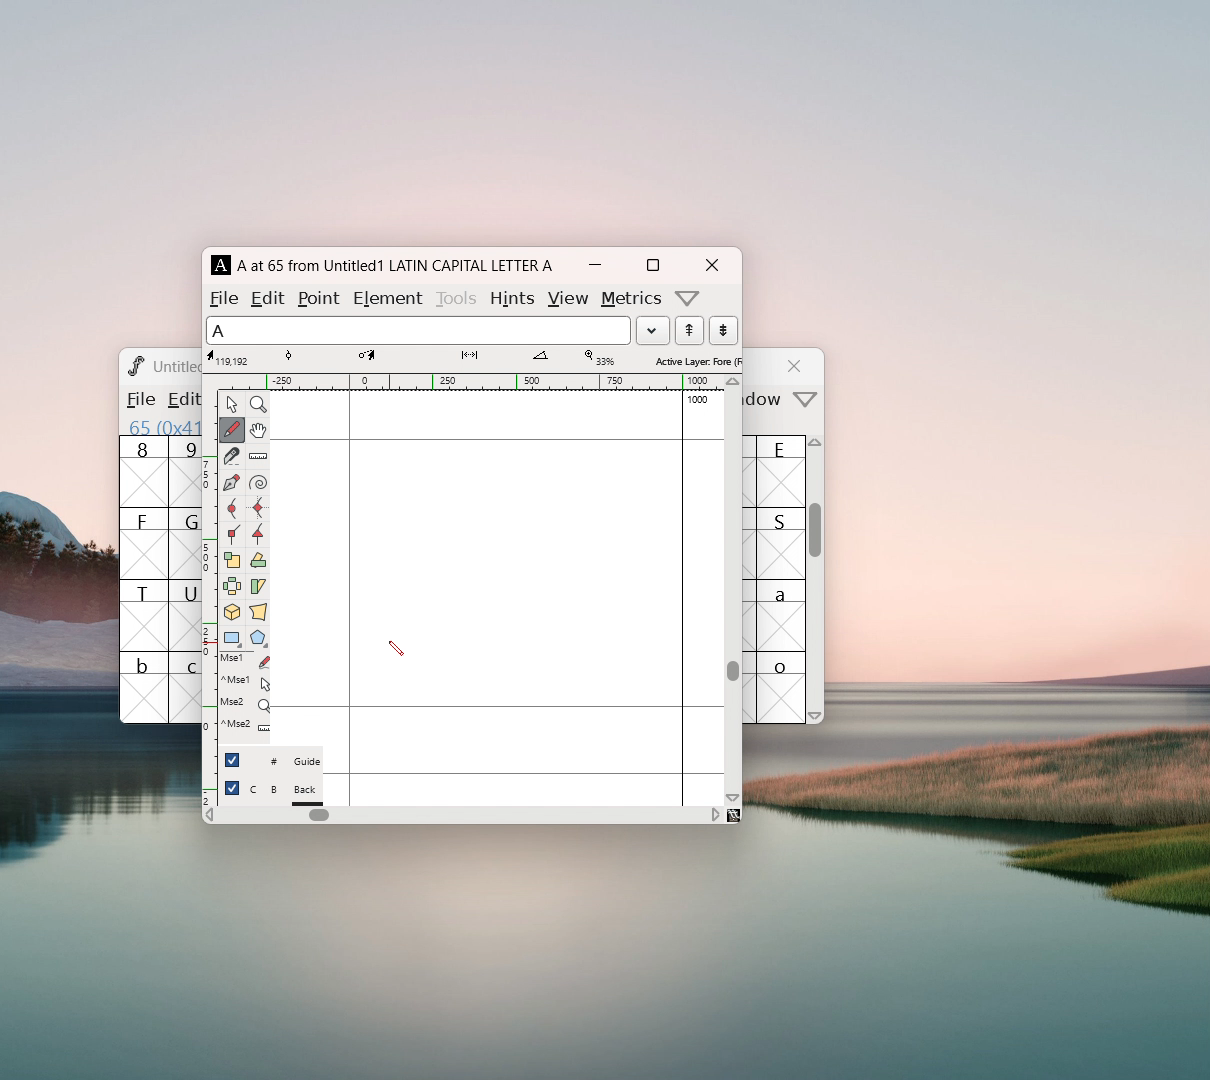  I want to click on scroll by hand , so click(258, 431).